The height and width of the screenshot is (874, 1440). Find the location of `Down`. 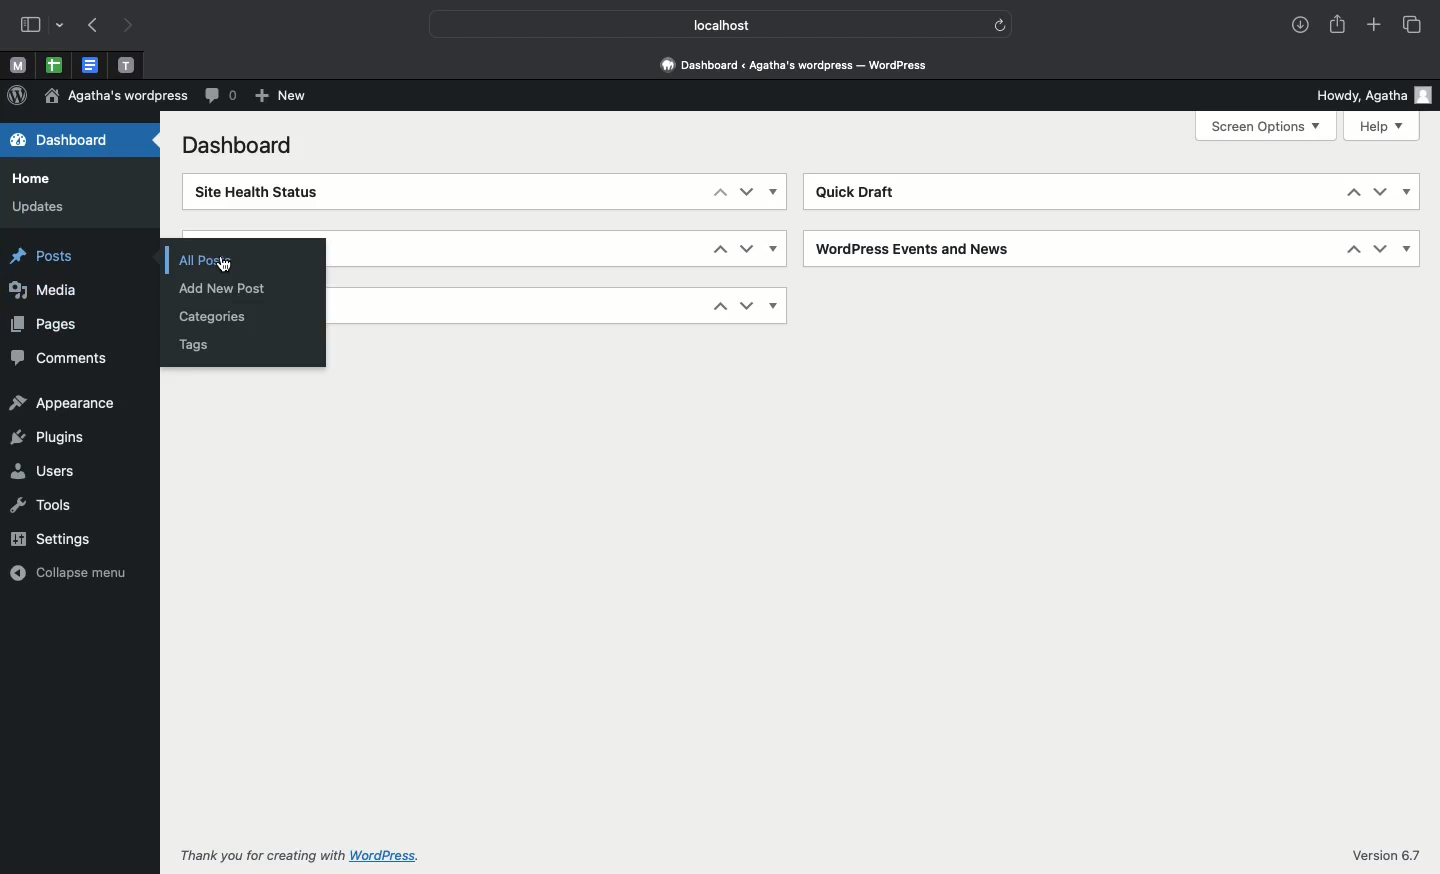

Down is located at coordinates (747, 191).